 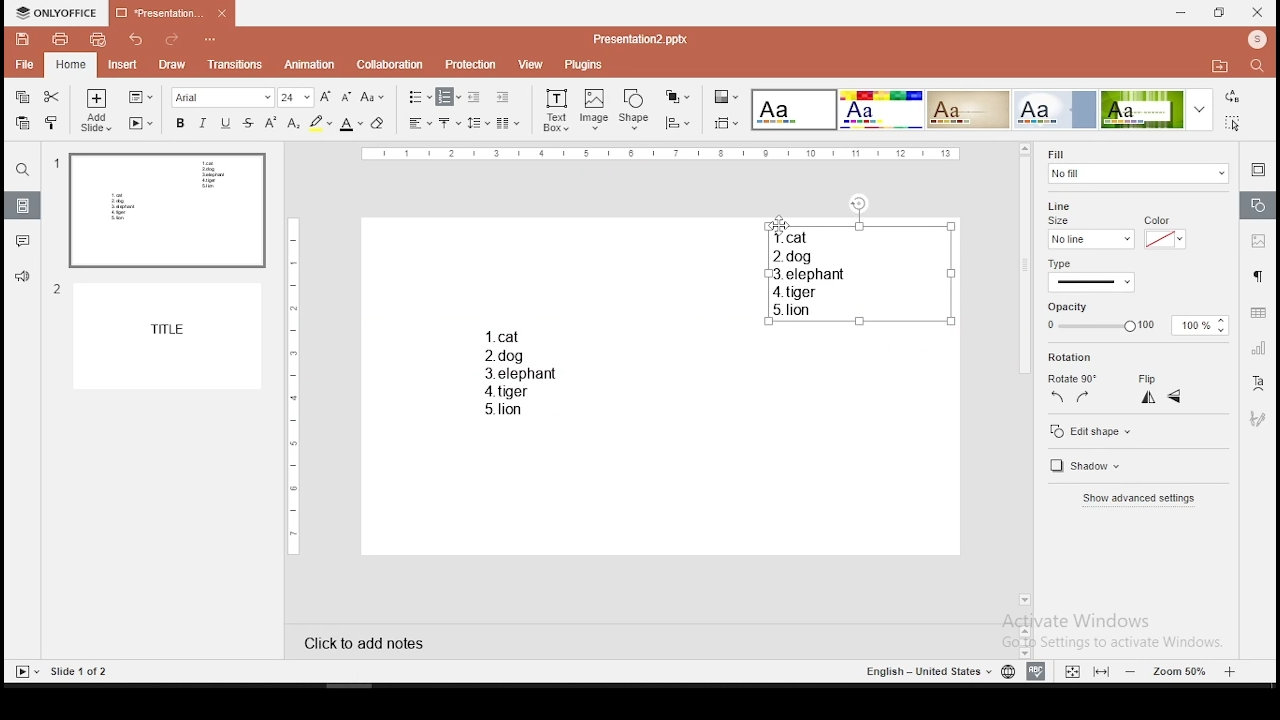 What do you see at coordinates (881, 110) in the screenshot?
I see `theme` at bounding box center [881, 110].